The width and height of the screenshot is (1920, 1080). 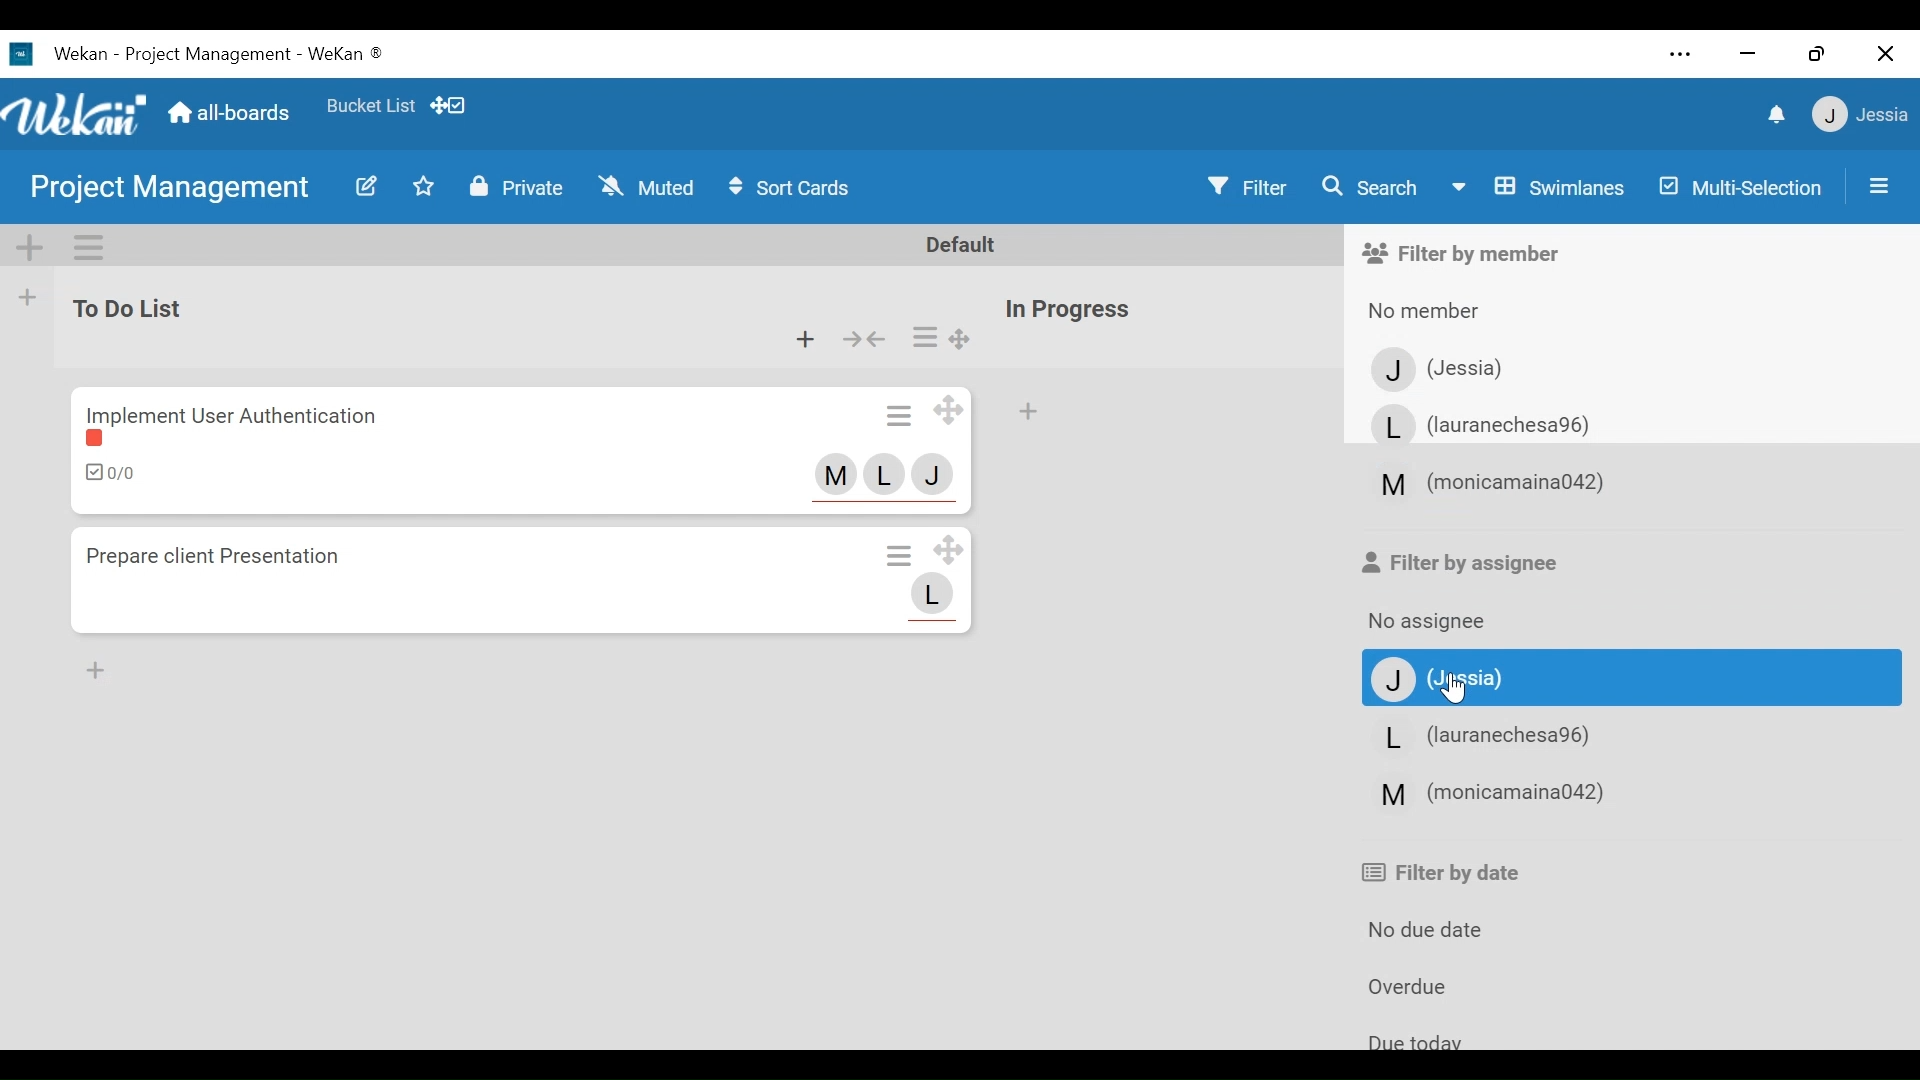 What do you see at coordinates (939, 601) in the screenshot?
I see `member` at bounding box center [939, 601].